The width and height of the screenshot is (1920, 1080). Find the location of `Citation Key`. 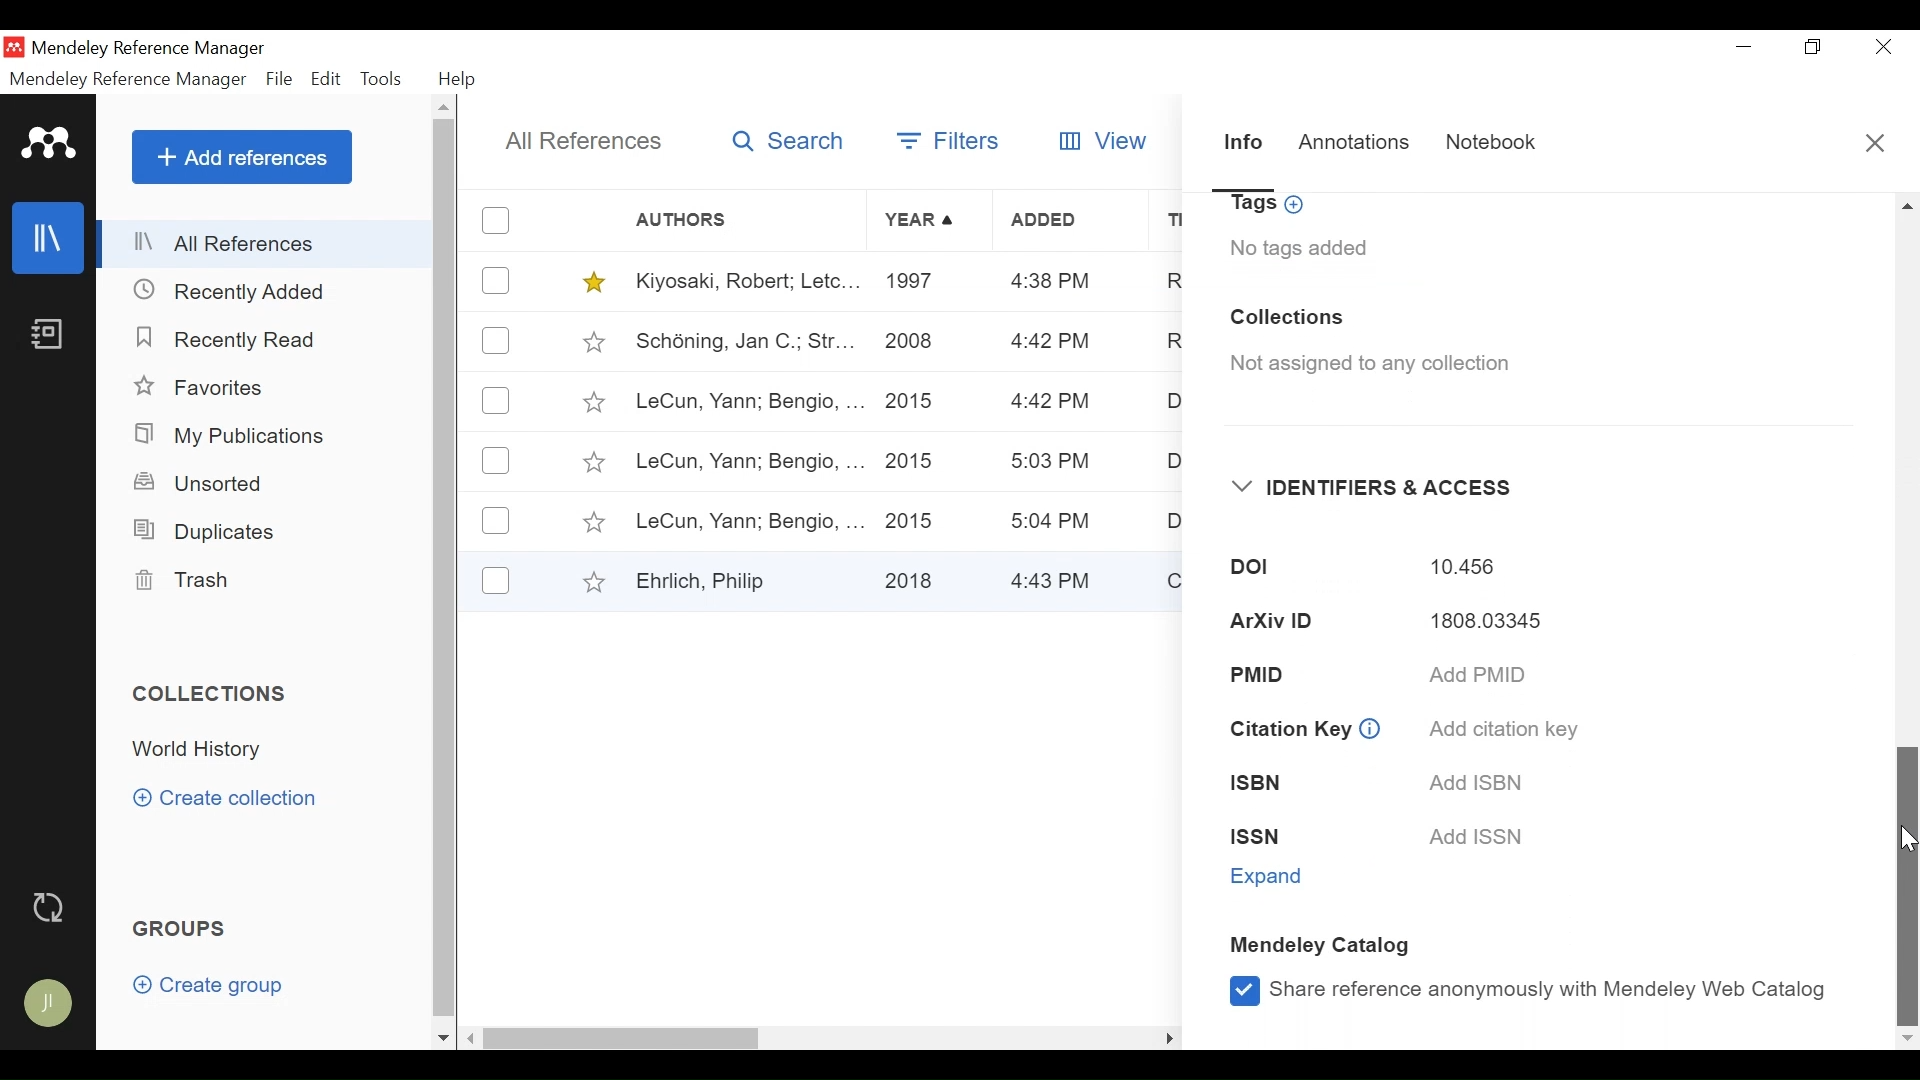

Citation Key is located at coordinates (1288, 730).